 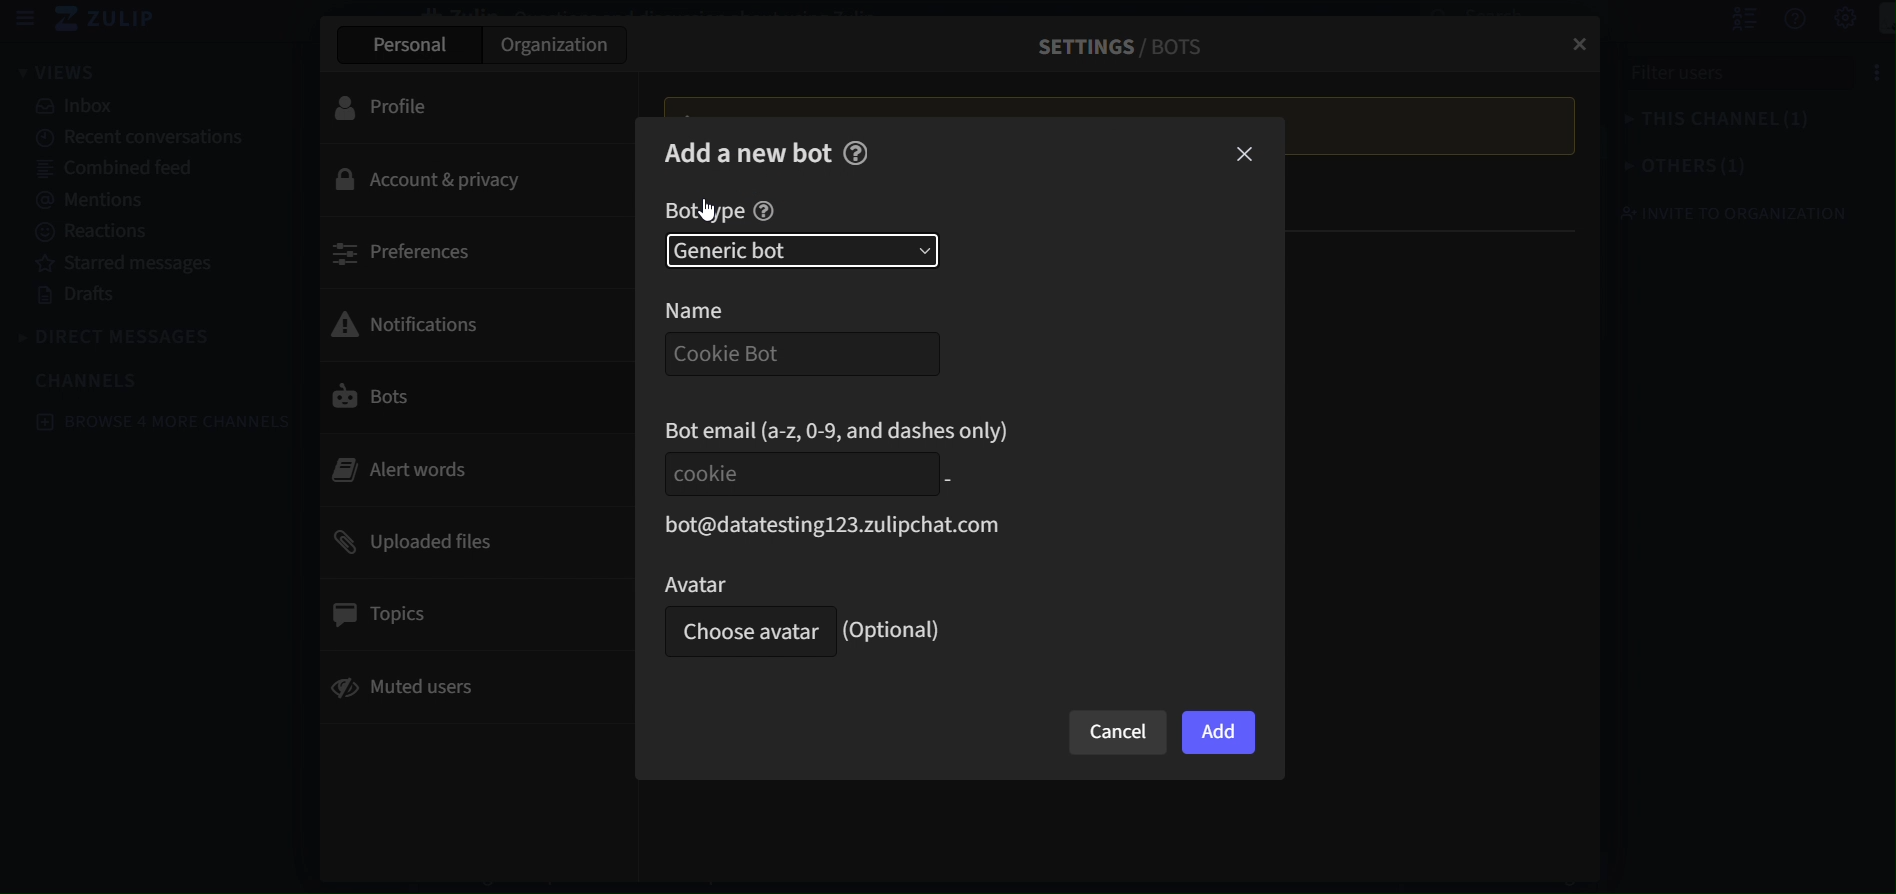 I want to click on close, so click(x=1247, y=156).